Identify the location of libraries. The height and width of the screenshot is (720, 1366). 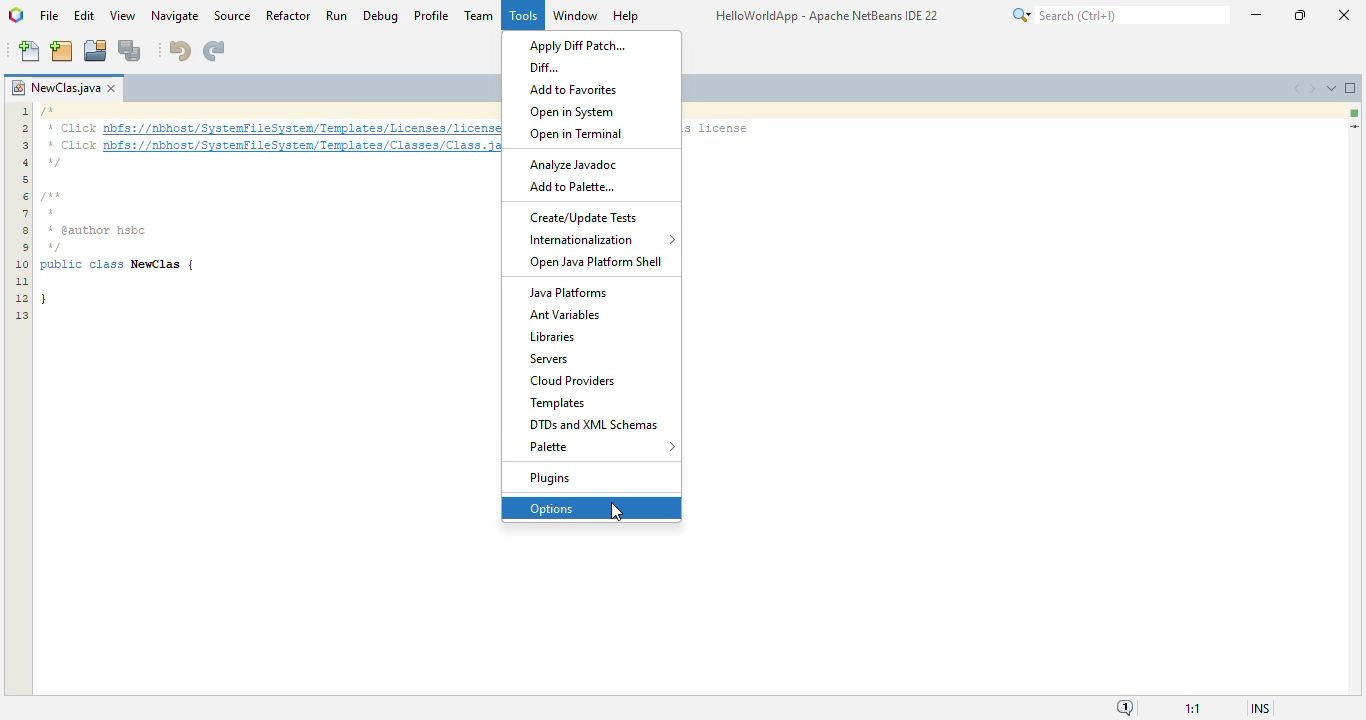
(552, 337).